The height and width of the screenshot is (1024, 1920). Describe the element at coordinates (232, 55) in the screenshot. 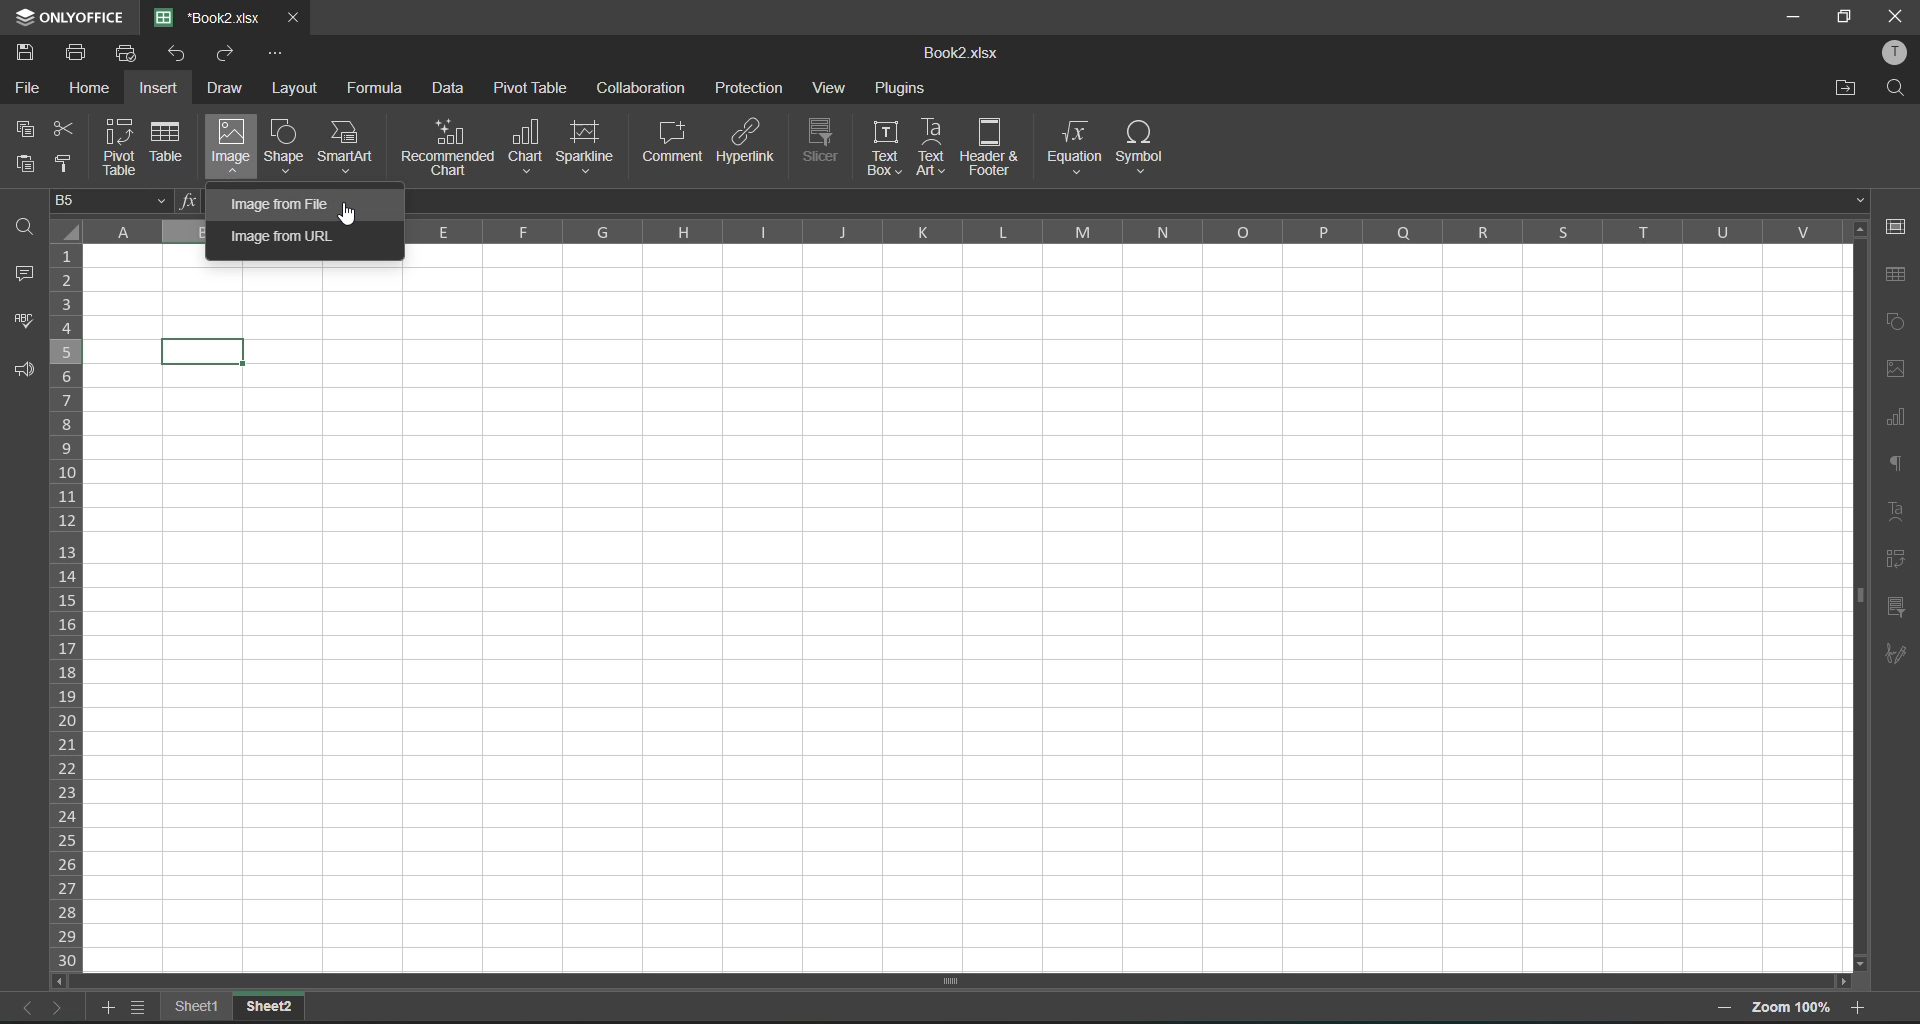

I see `redo` at that location.